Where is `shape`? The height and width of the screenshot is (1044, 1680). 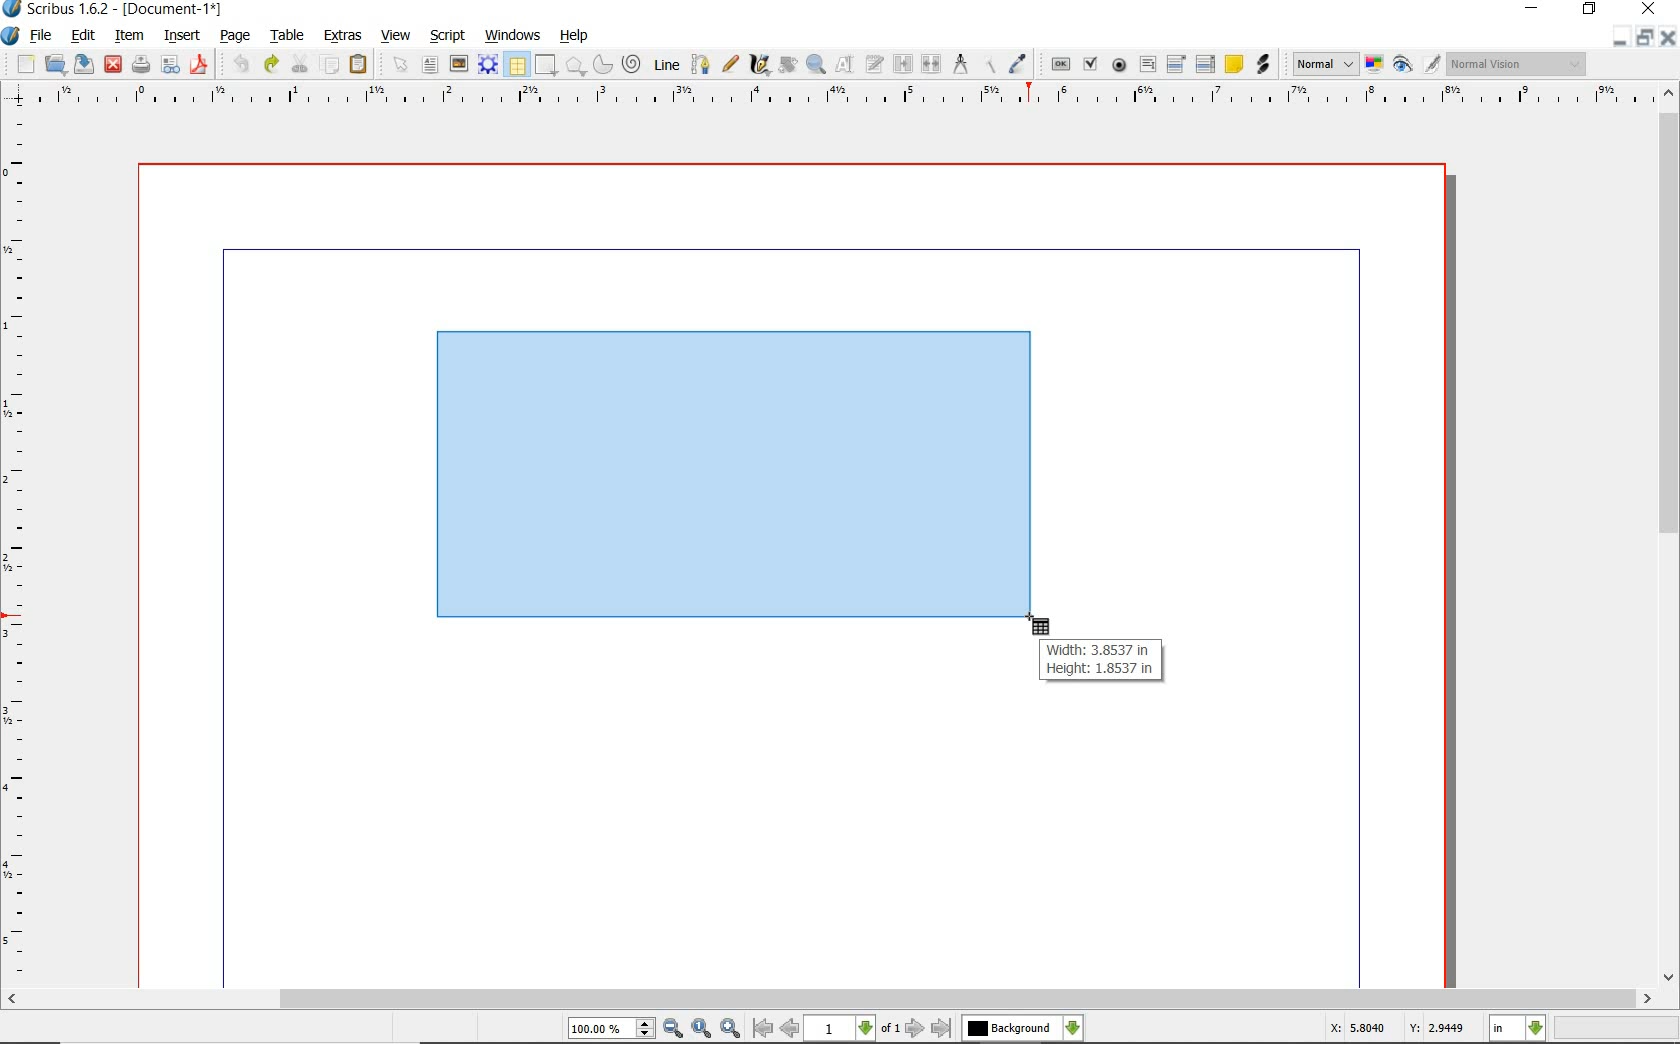 shape is located at coordinates (544, 66).